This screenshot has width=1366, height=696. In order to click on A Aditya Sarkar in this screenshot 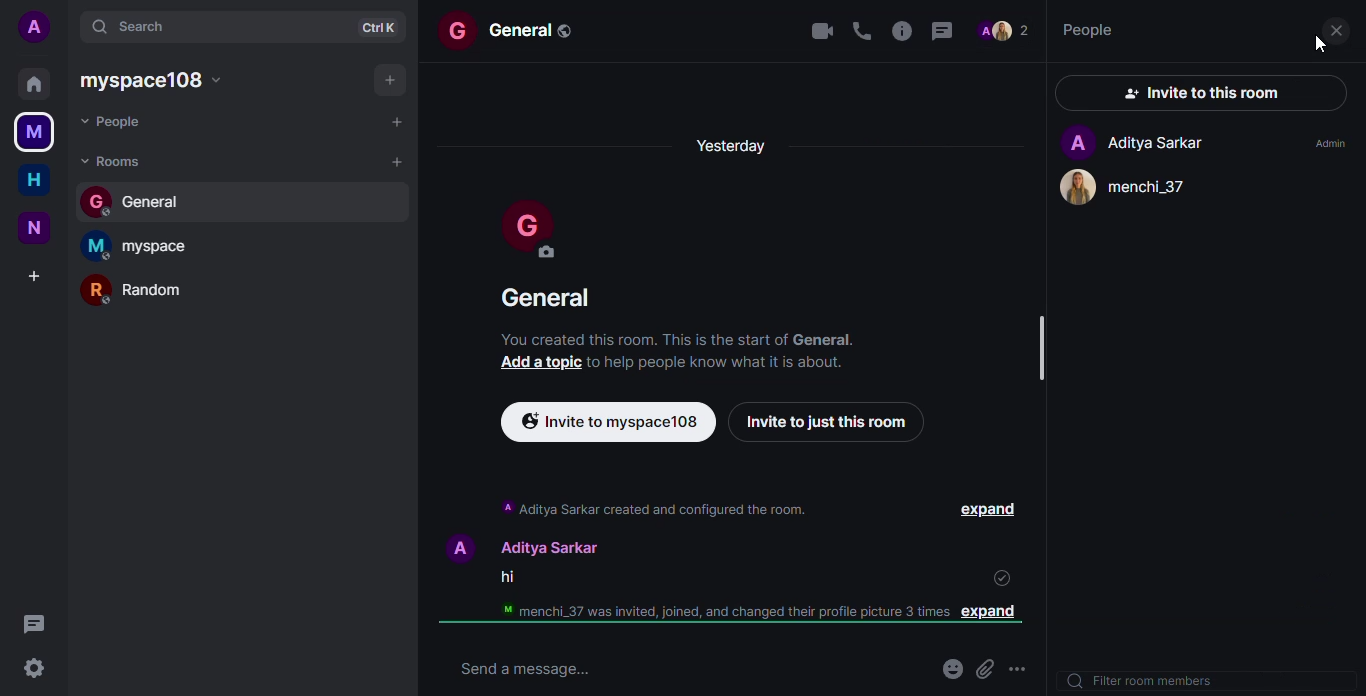, I will do `click(533, 543)`.